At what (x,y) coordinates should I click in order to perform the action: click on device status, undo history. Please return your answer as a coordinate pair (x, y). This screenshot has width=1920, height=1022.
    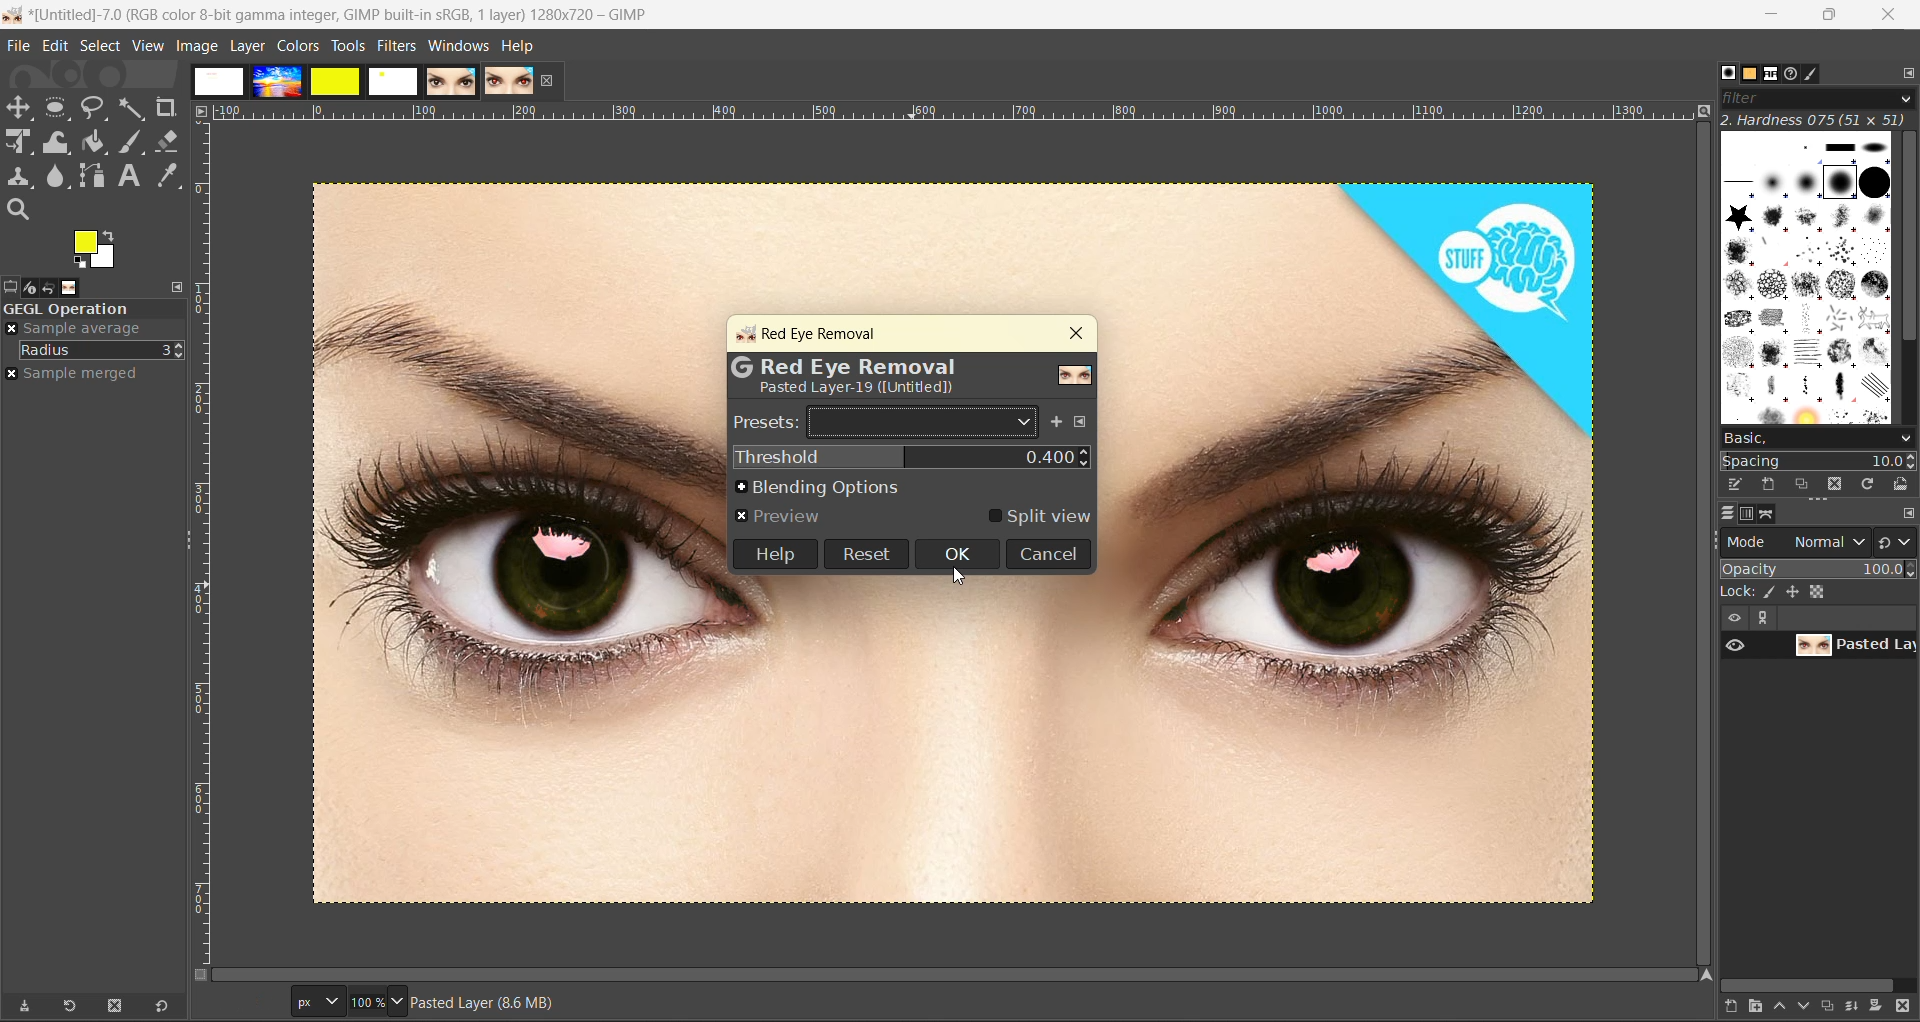
    Looking at the image, I should click on (42, 288).